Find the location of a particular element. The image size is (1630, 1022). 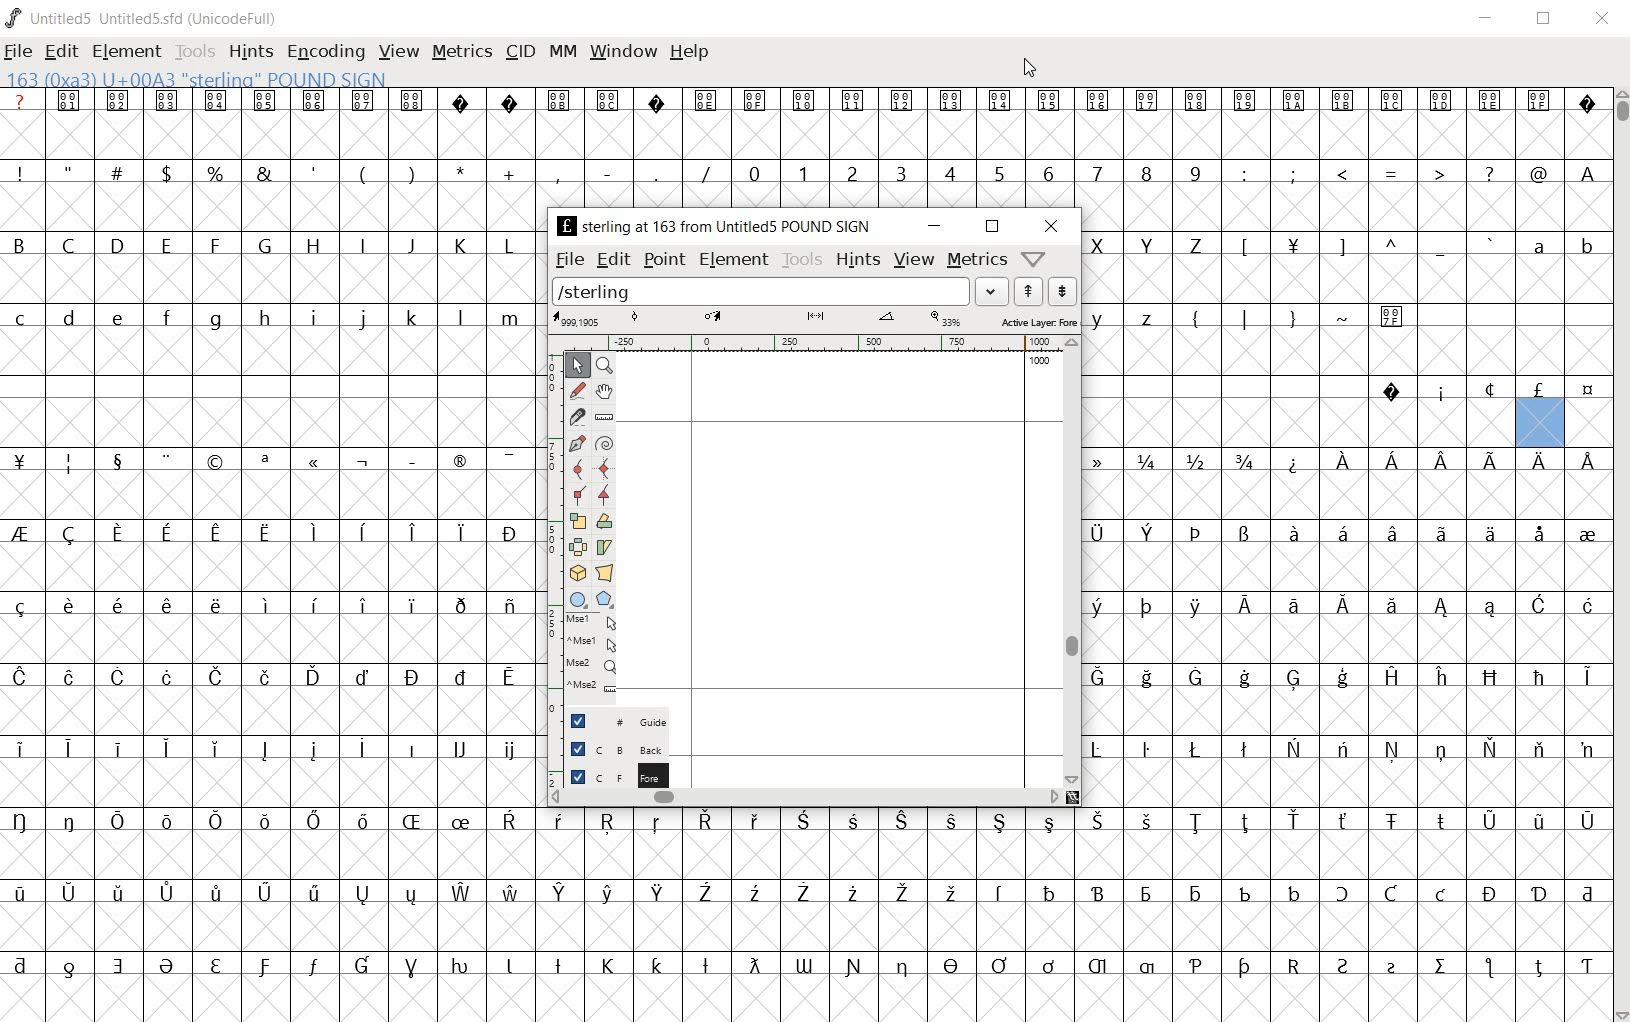

z is located at coordinates (1148, 316).